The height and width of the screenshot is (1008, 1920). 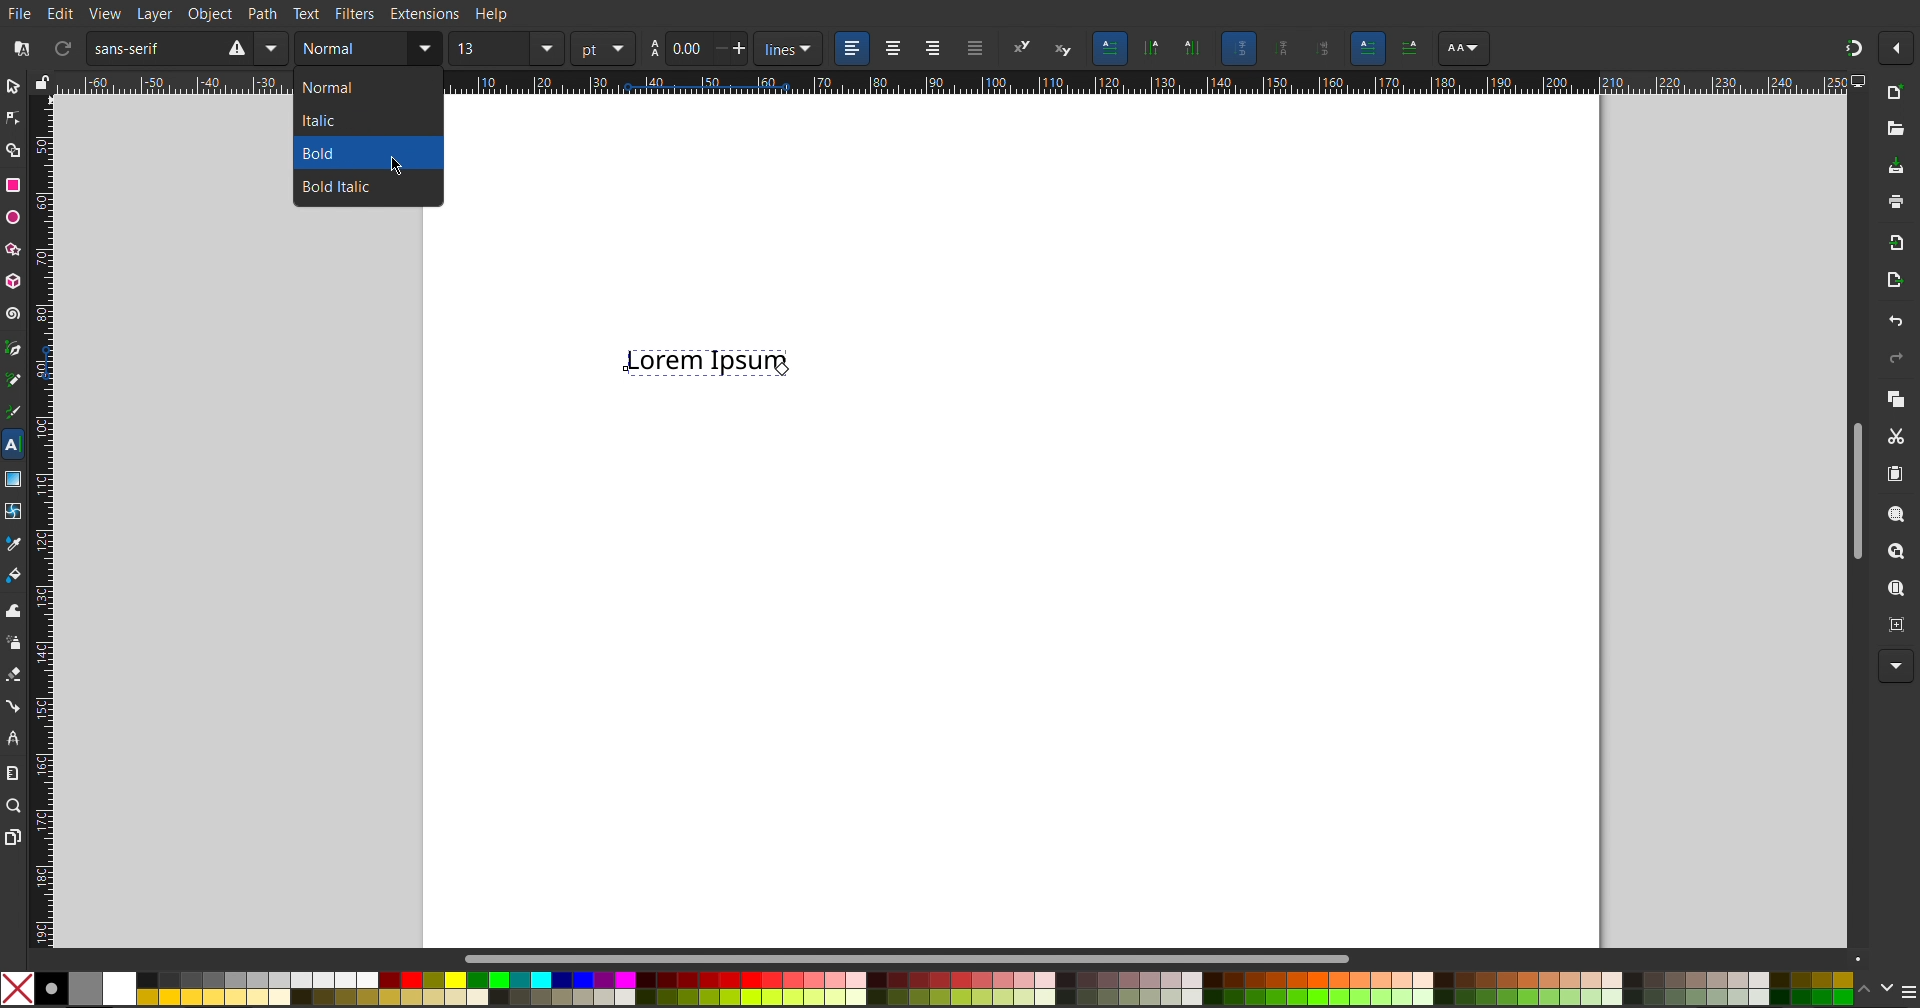 What do you see at coordinates (1895, 204) in the screenshot?
I see `Print` at bounding box center [1895, 204].